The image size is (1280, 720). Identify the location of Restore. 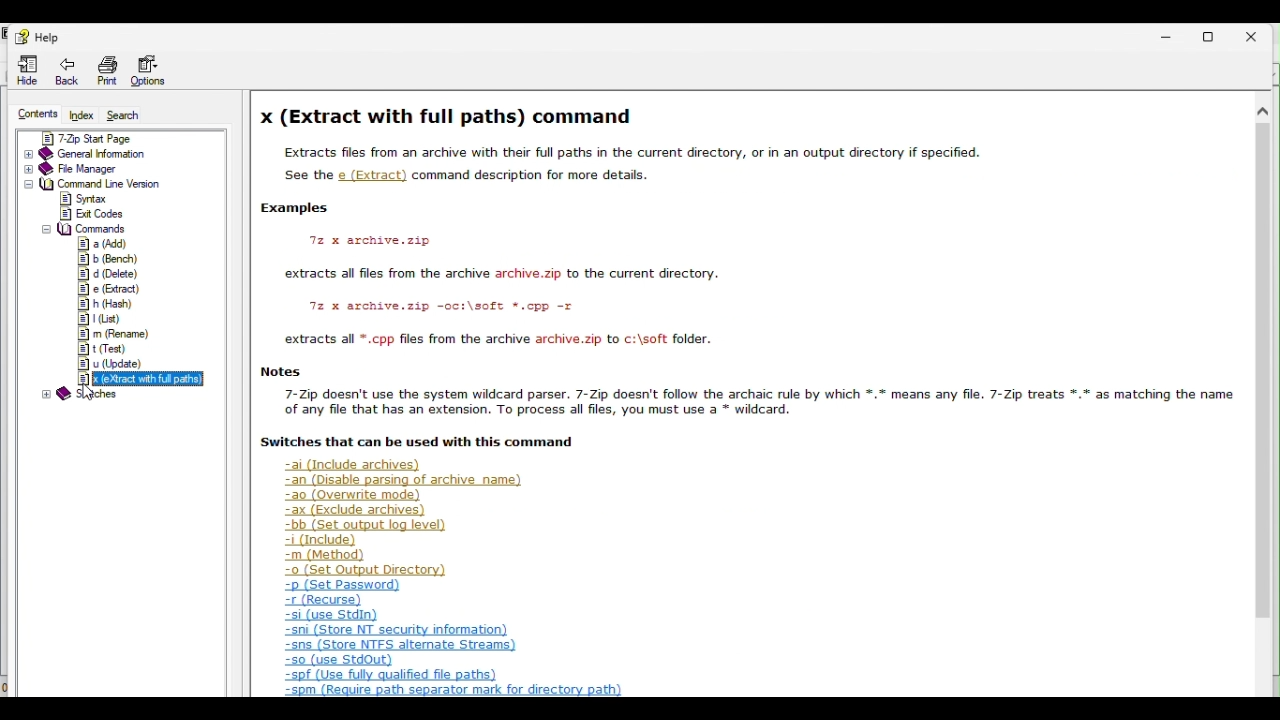
(1213, 35).